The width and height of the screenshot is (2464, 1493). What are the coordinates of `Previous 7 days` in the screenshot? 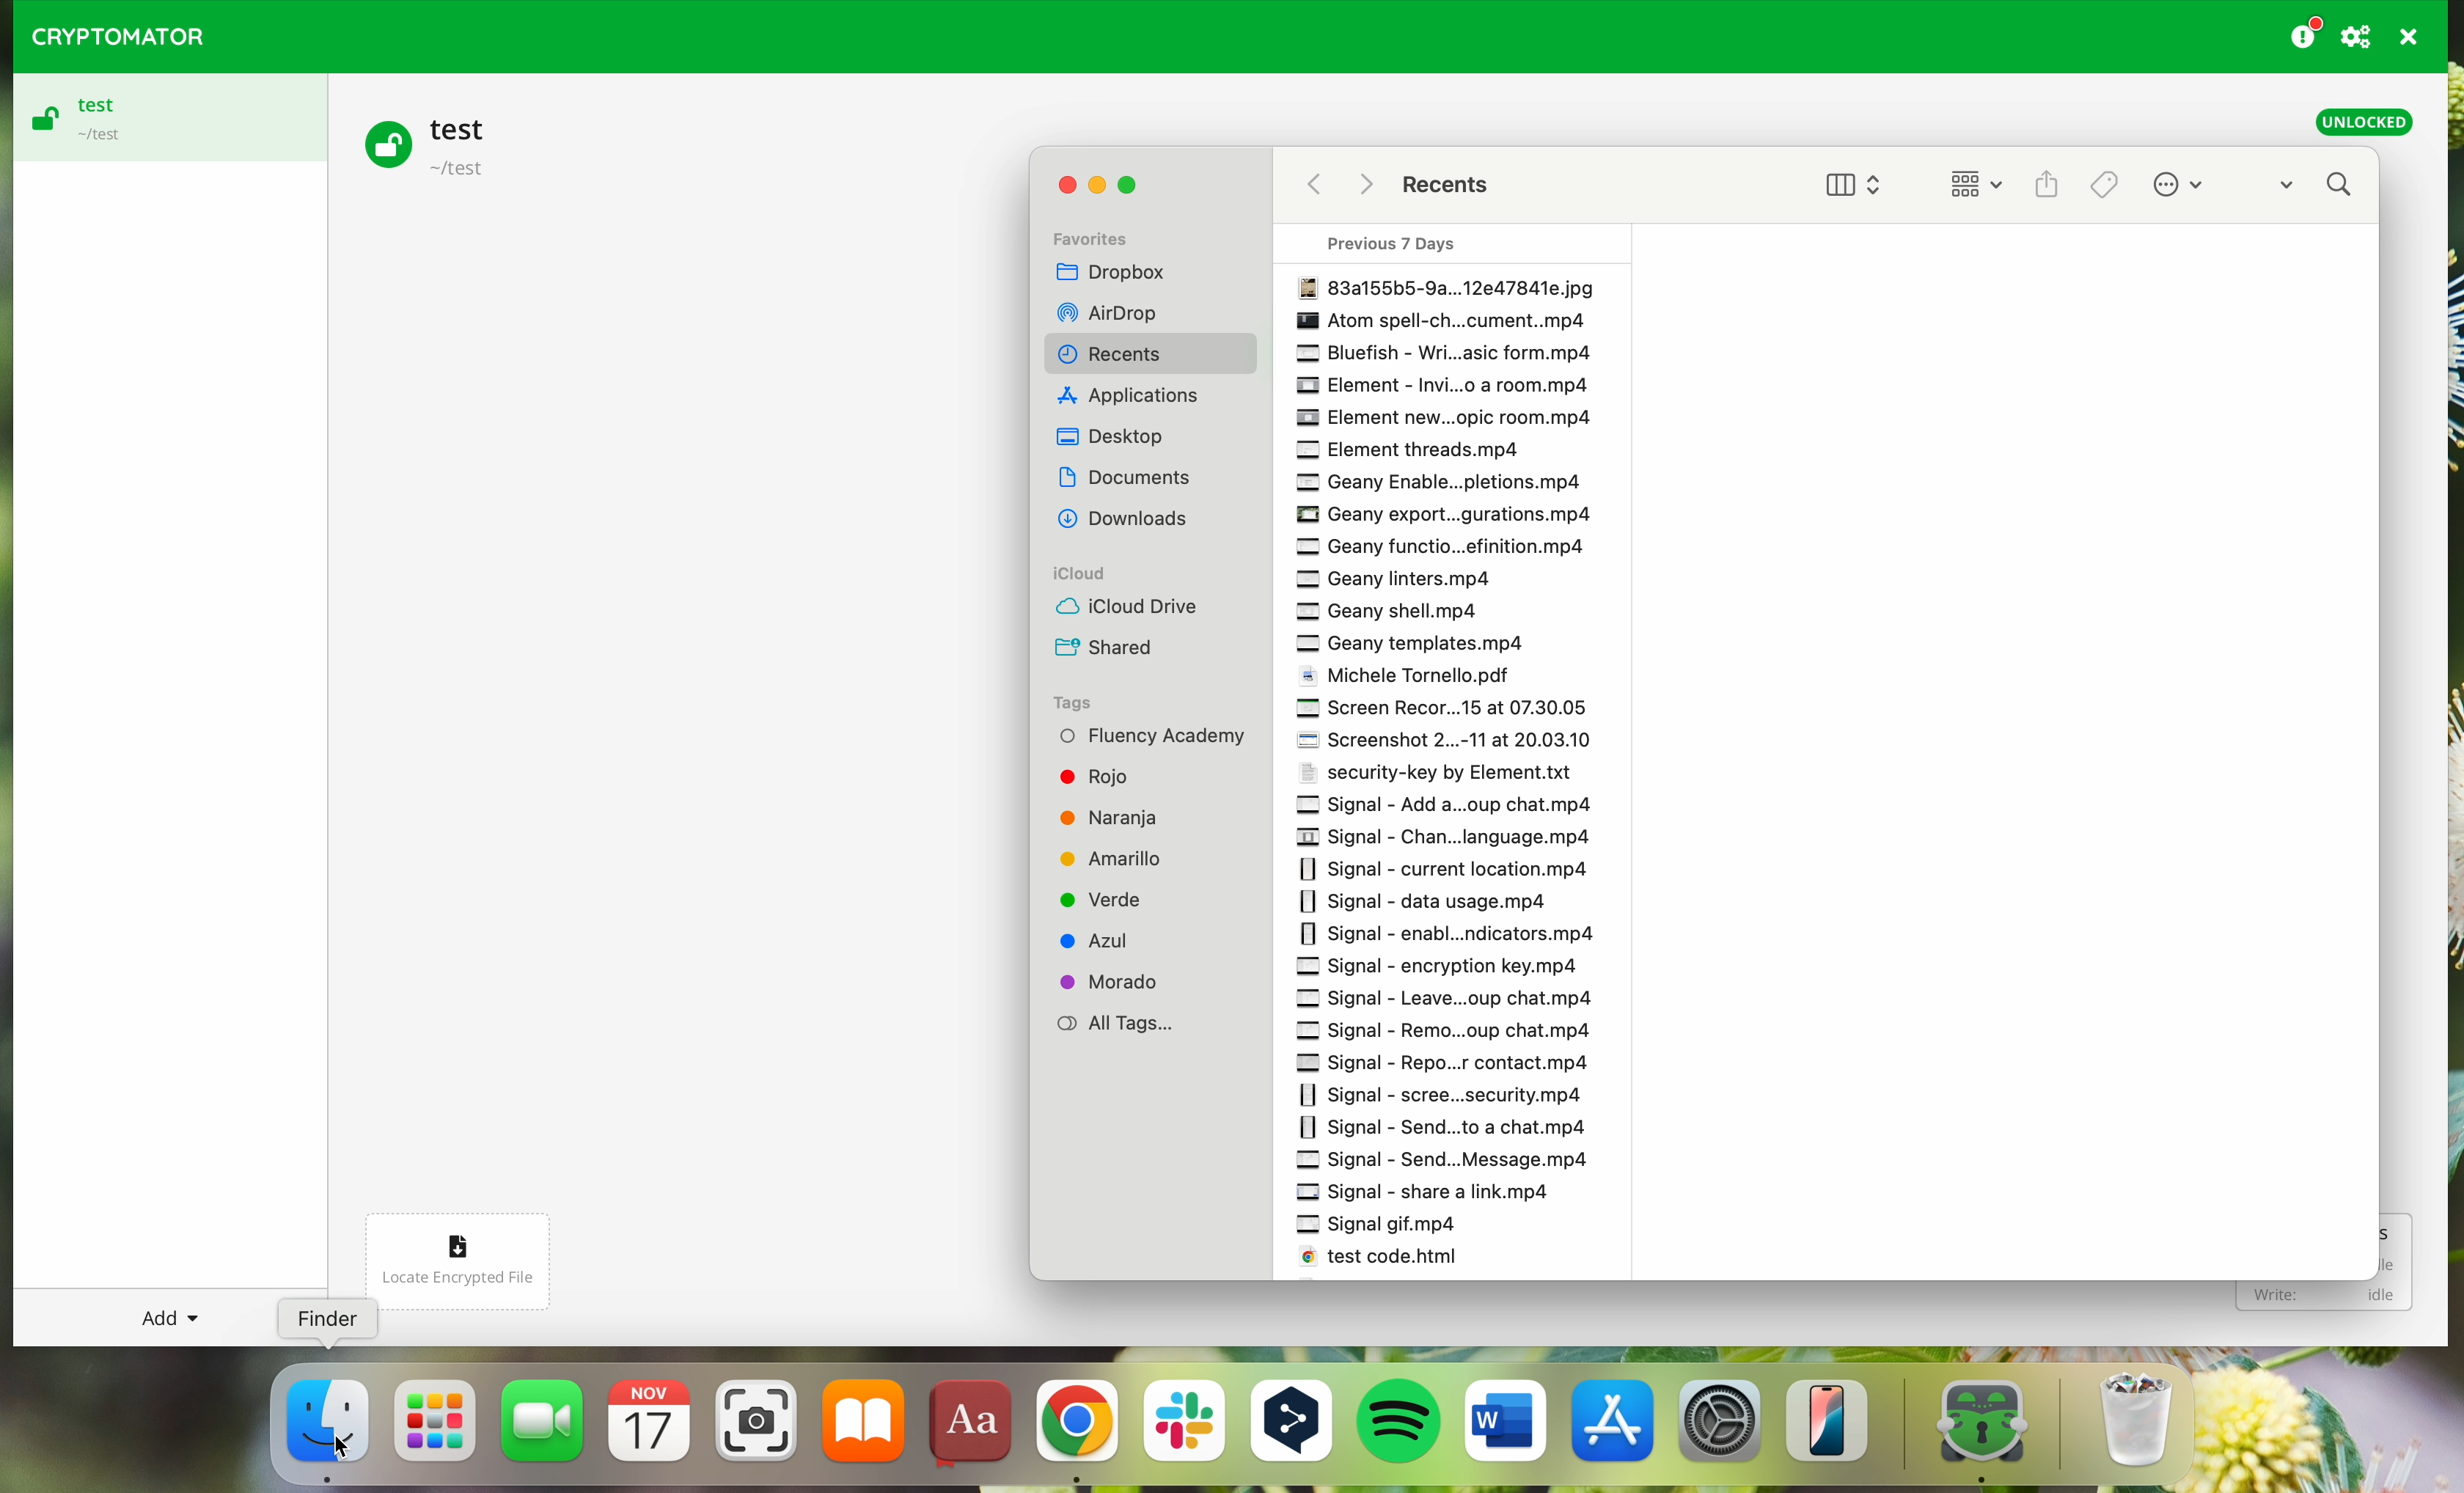 It's located at (1403, 241).